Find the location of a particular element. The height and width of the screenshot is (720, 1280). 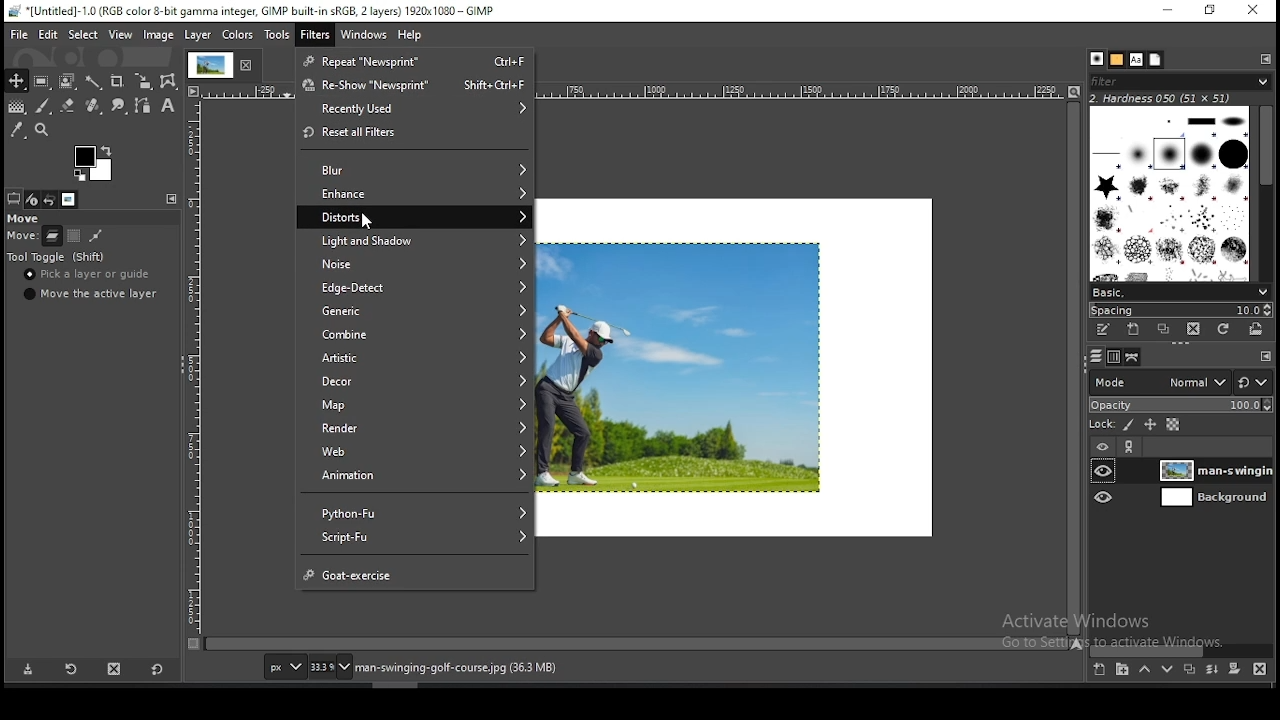

script fu is located at coordinates (414, 537).